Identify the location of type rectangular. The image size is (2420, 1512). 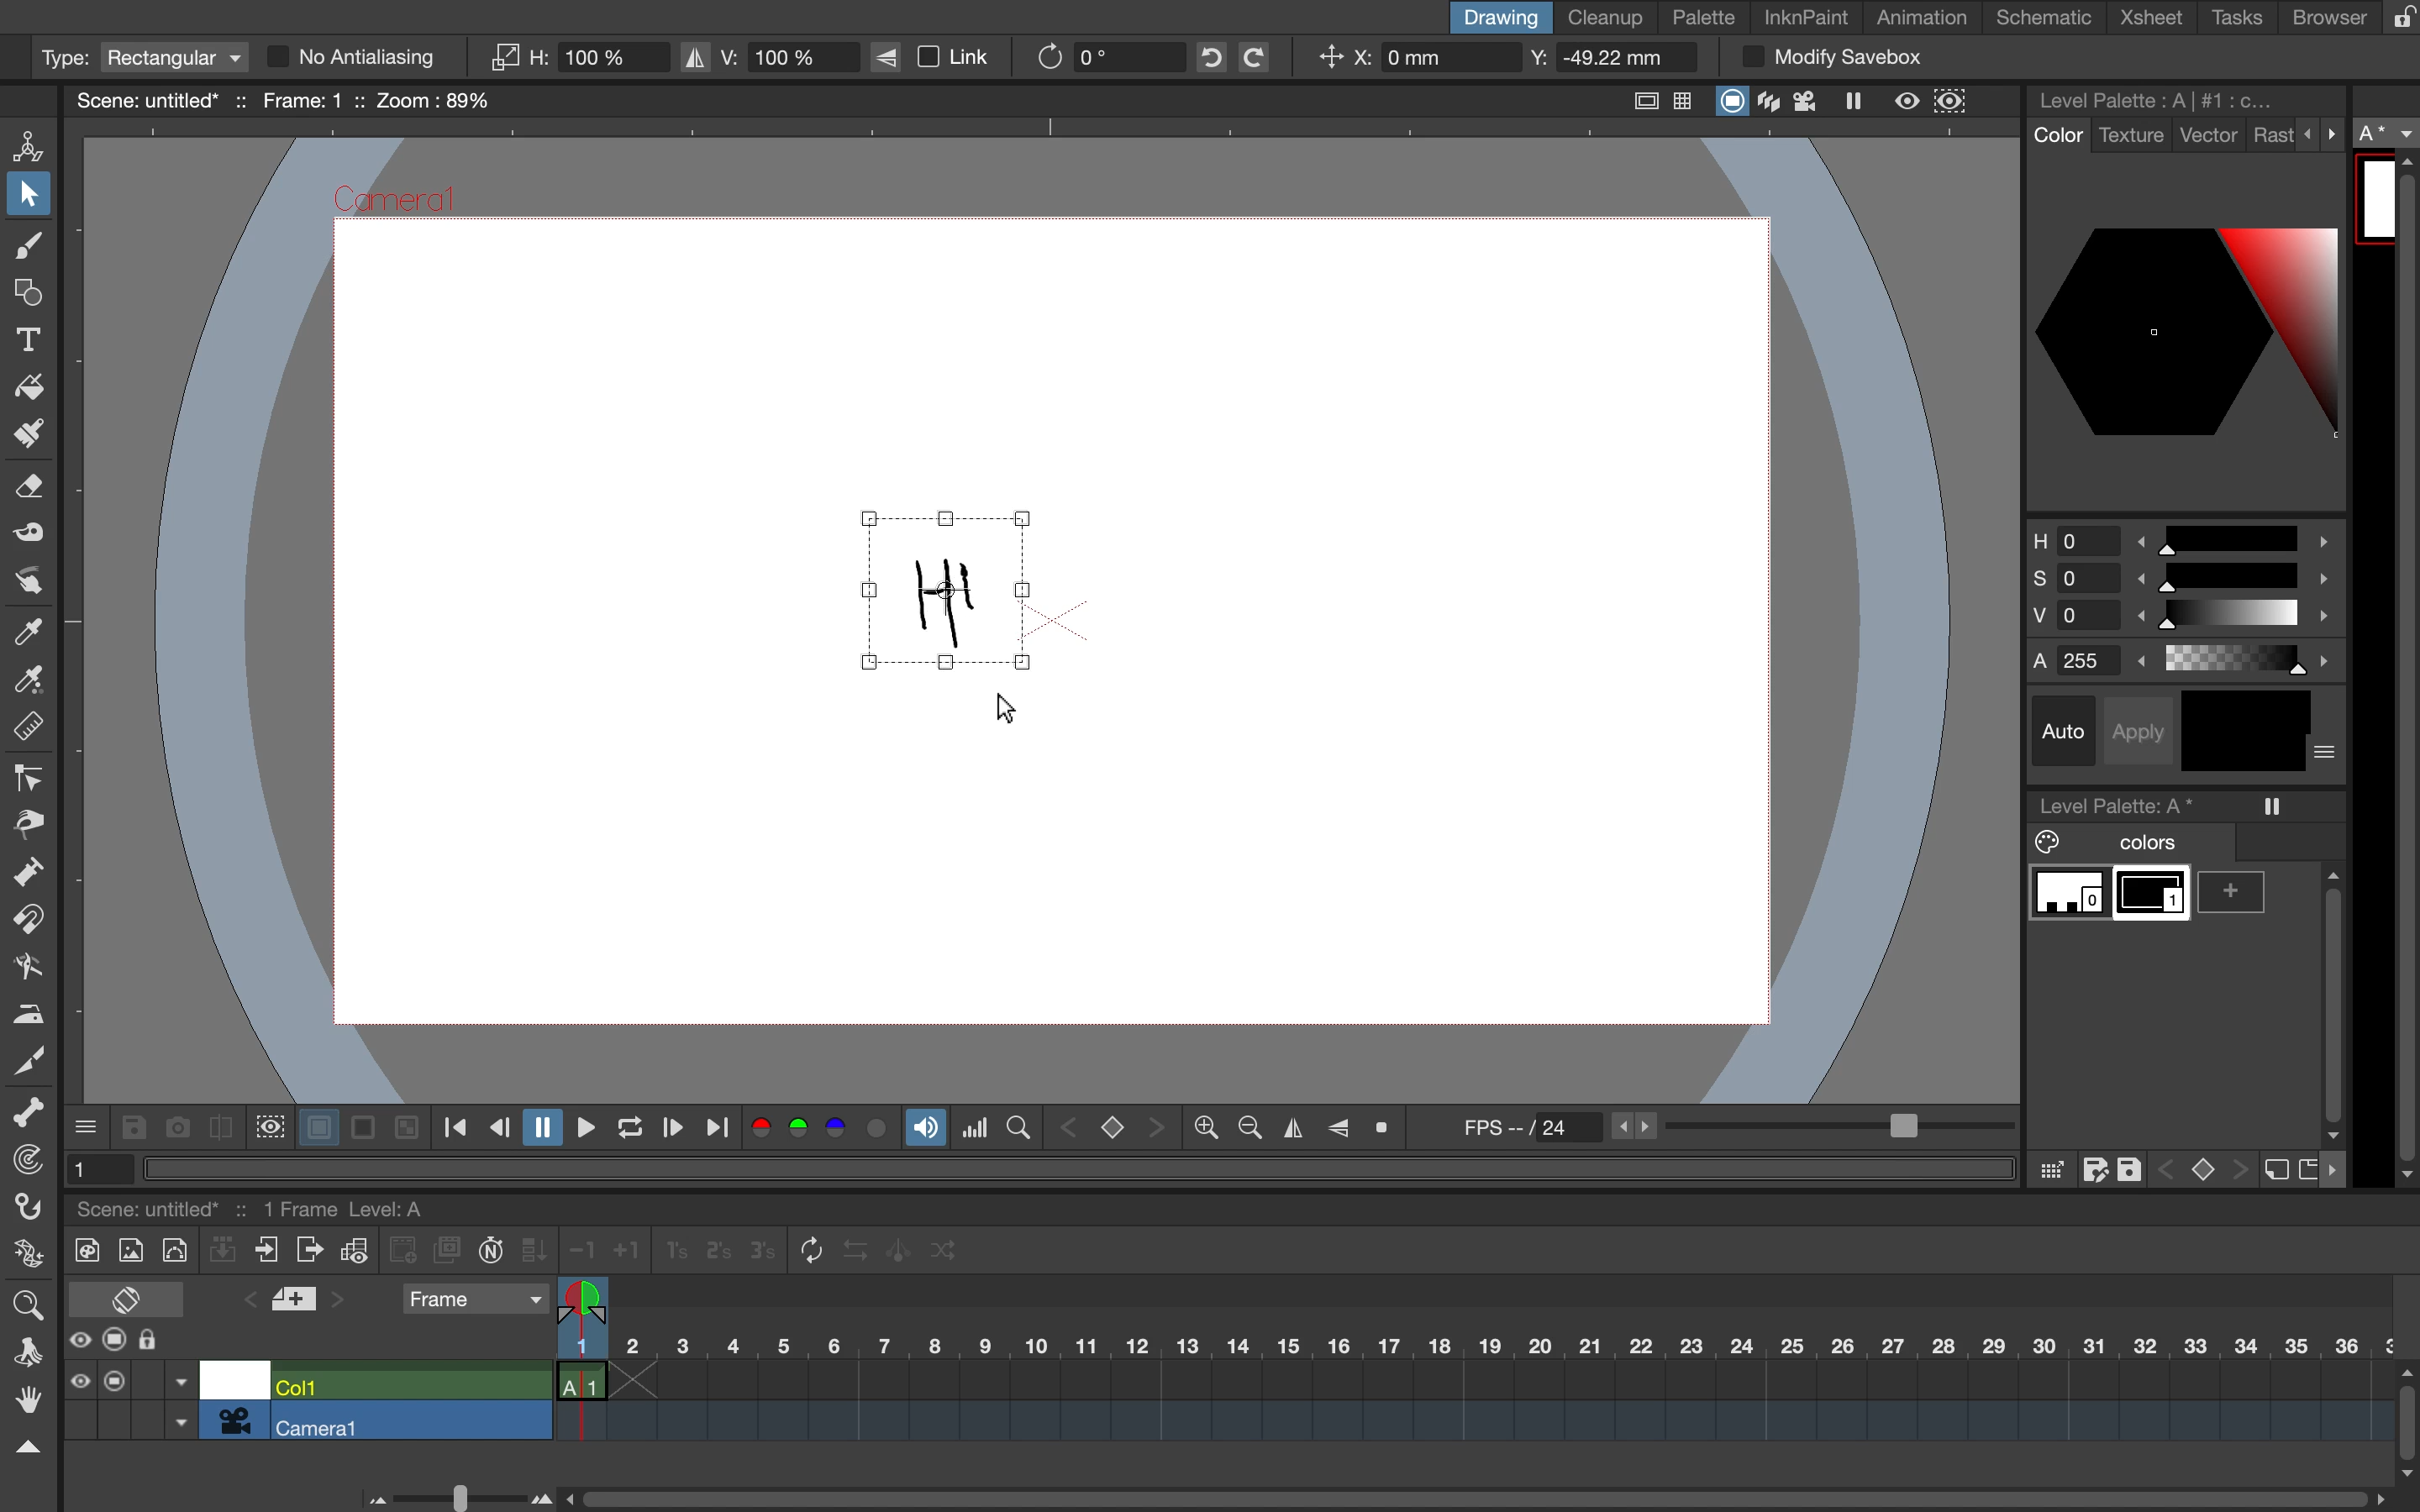
(140, 58).